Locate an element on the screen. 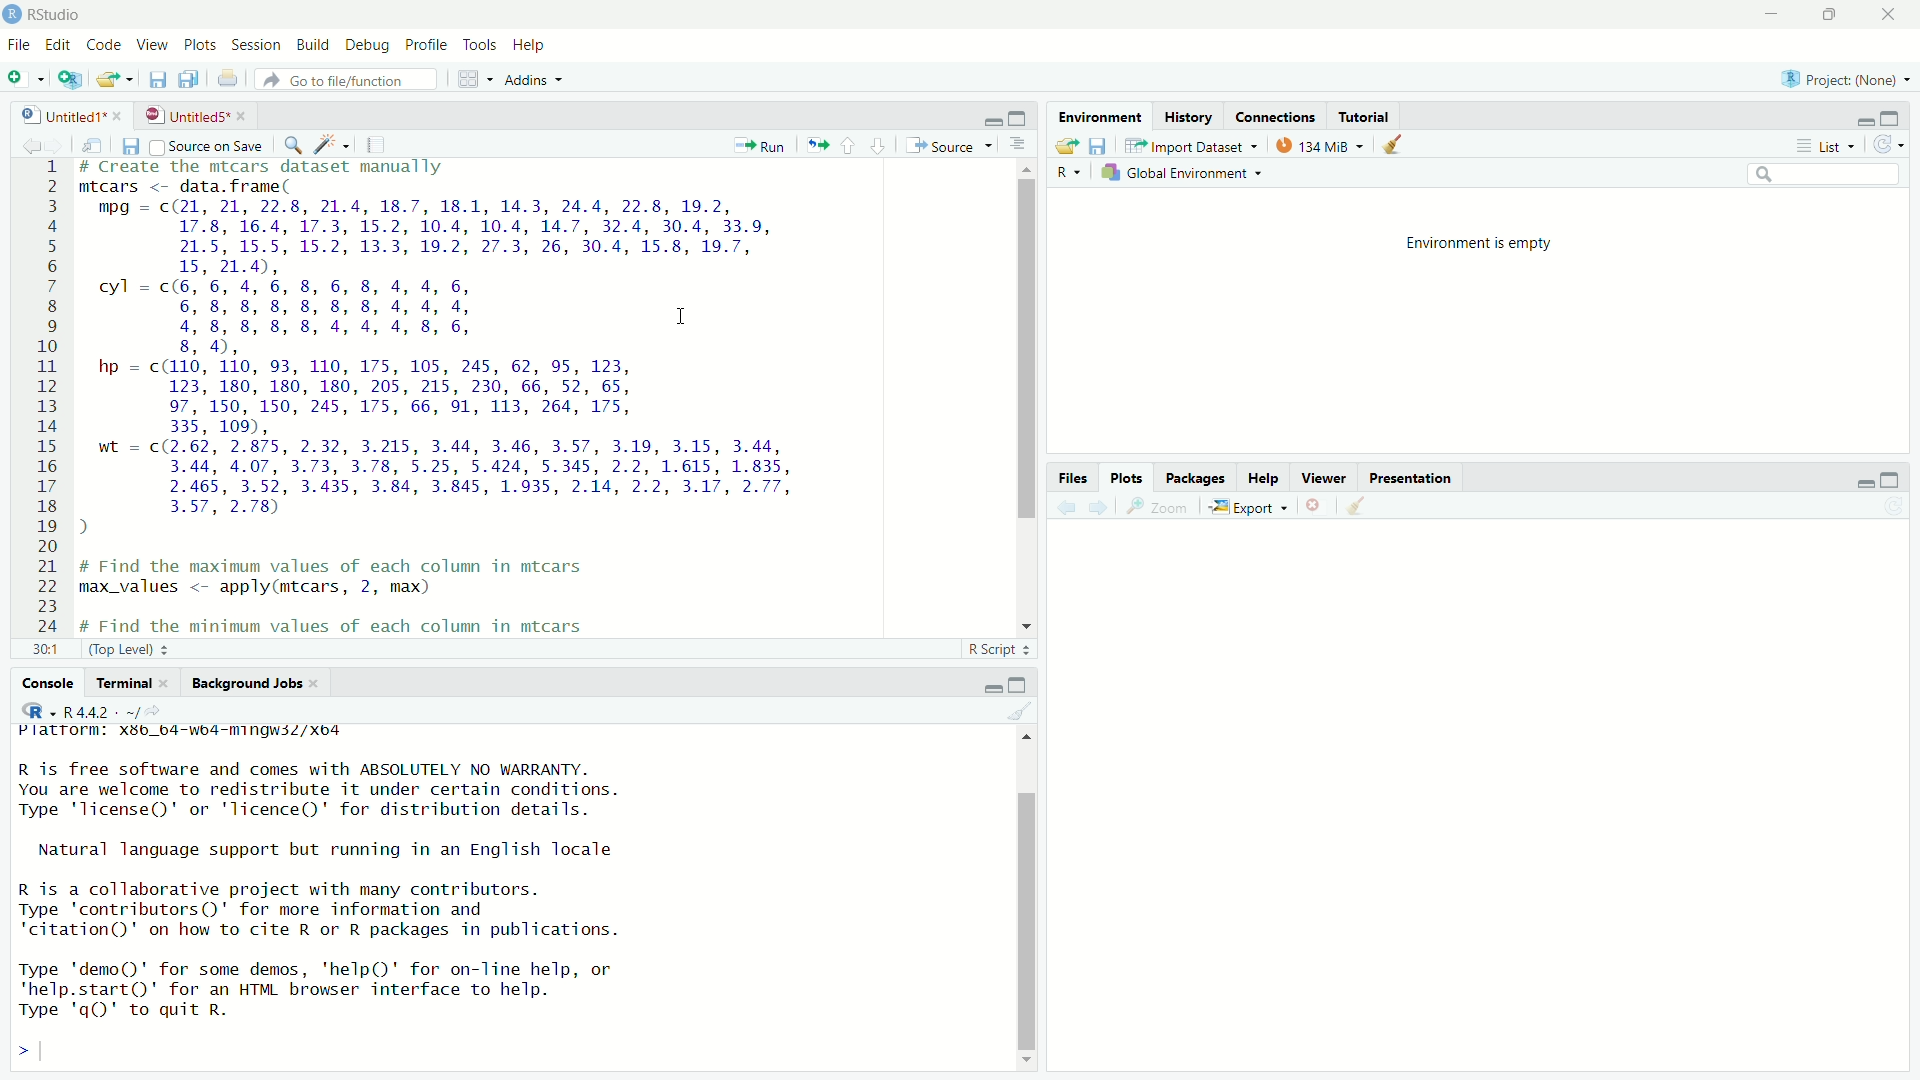 This screenshot has width=1920, height=1080. next is located at coordinates (1103, 506).